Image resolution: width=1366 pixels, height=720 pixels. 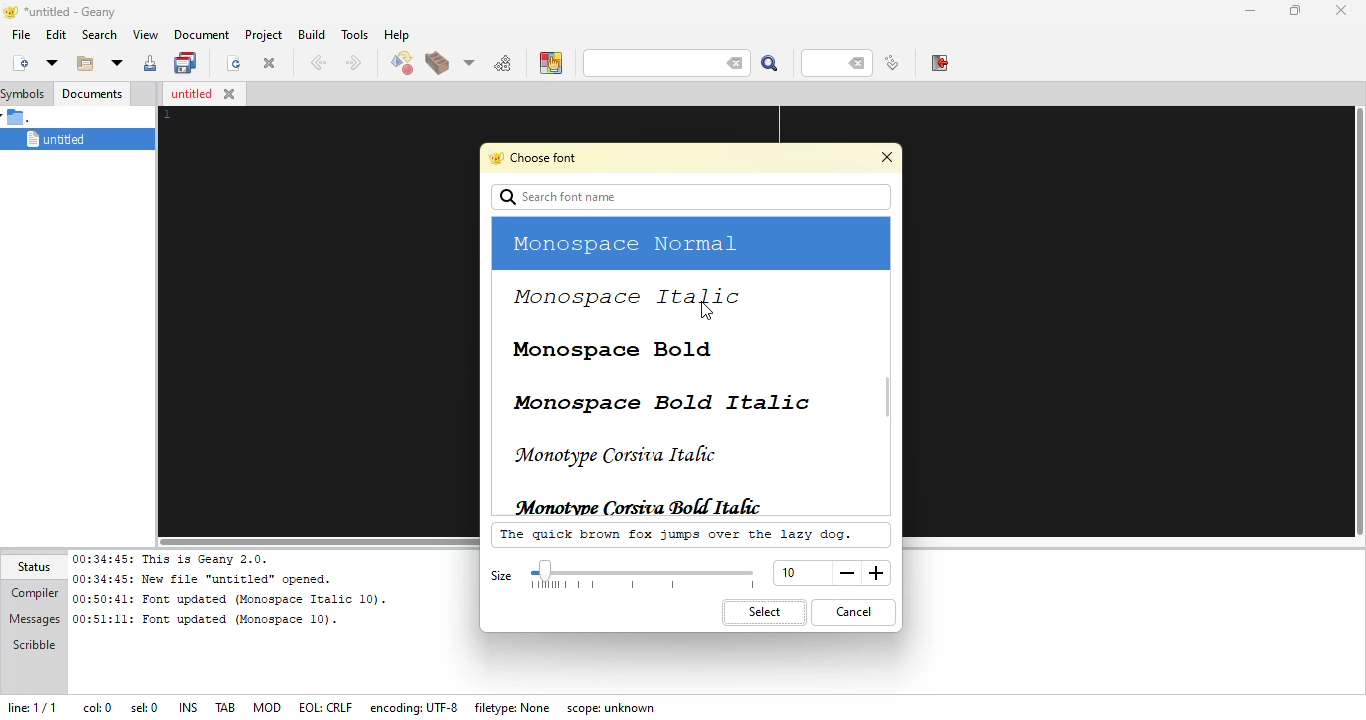 I want to click on search font name, so click(x=568, y=199).